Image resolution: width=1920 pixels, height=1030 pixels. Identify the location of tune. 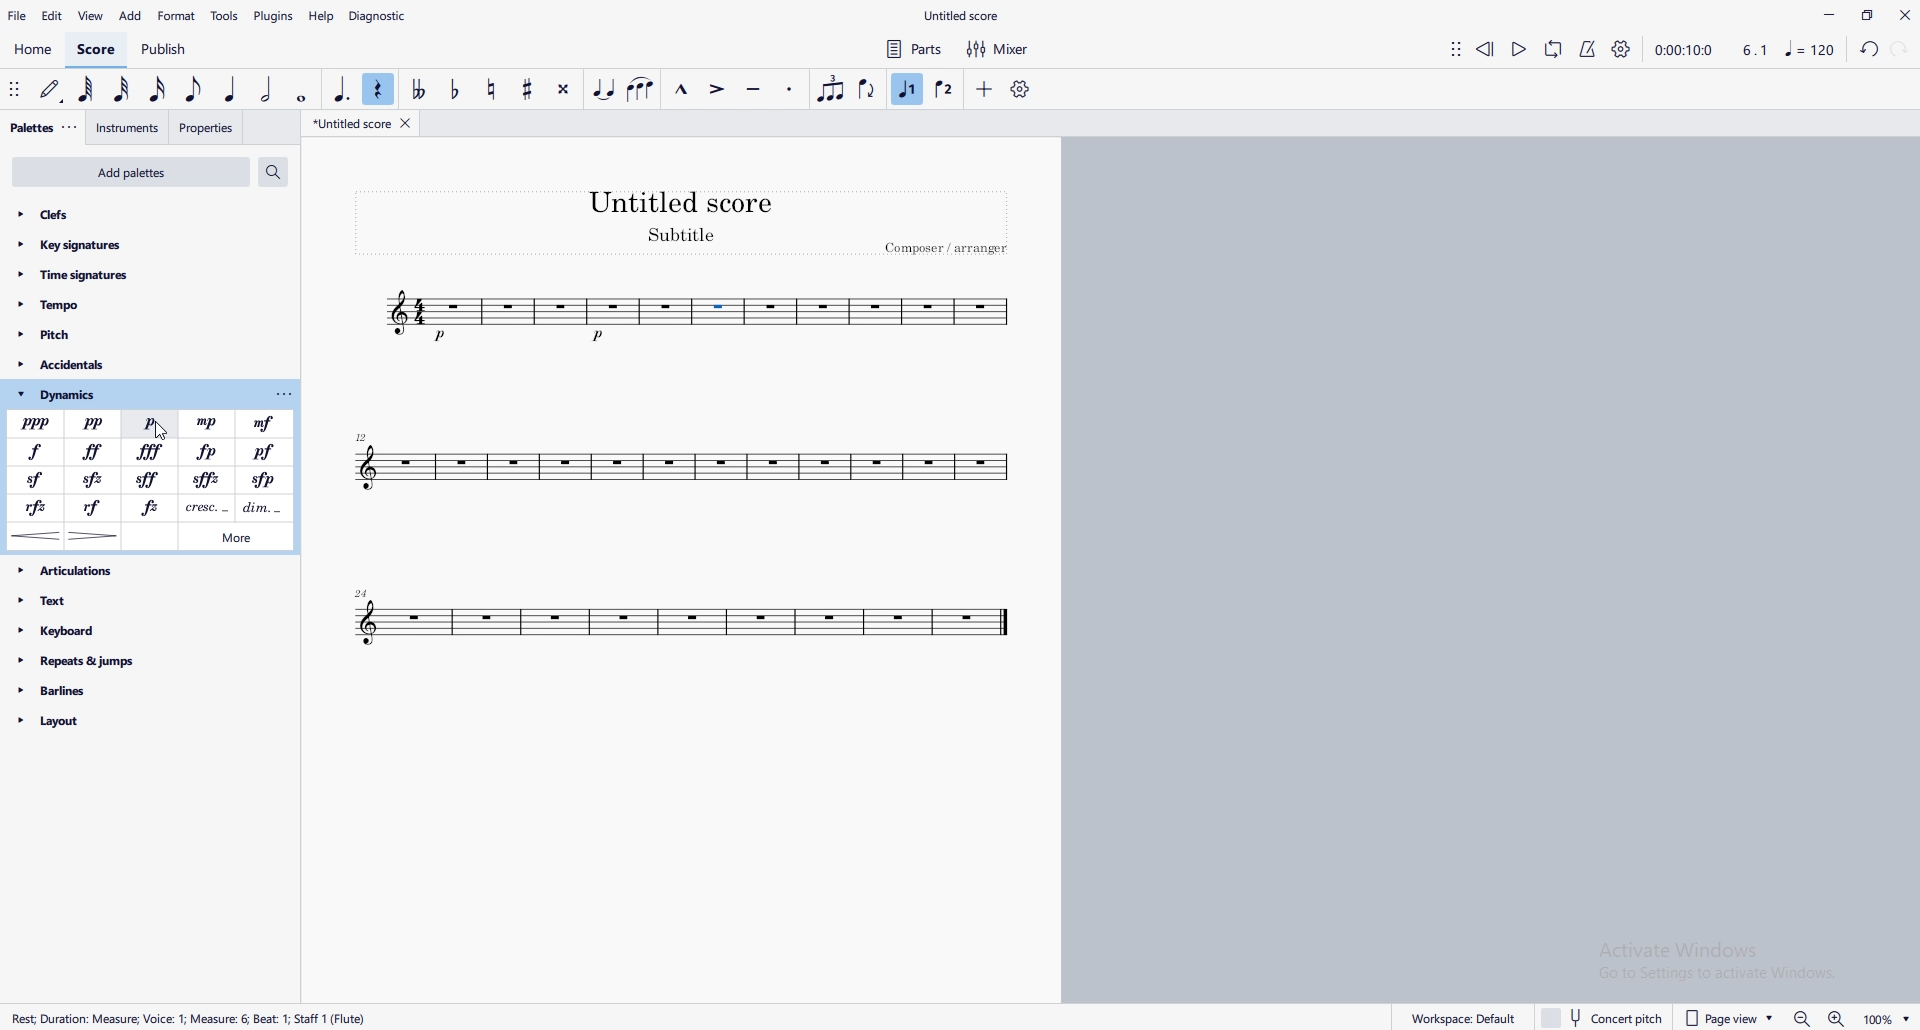
(697, 315).